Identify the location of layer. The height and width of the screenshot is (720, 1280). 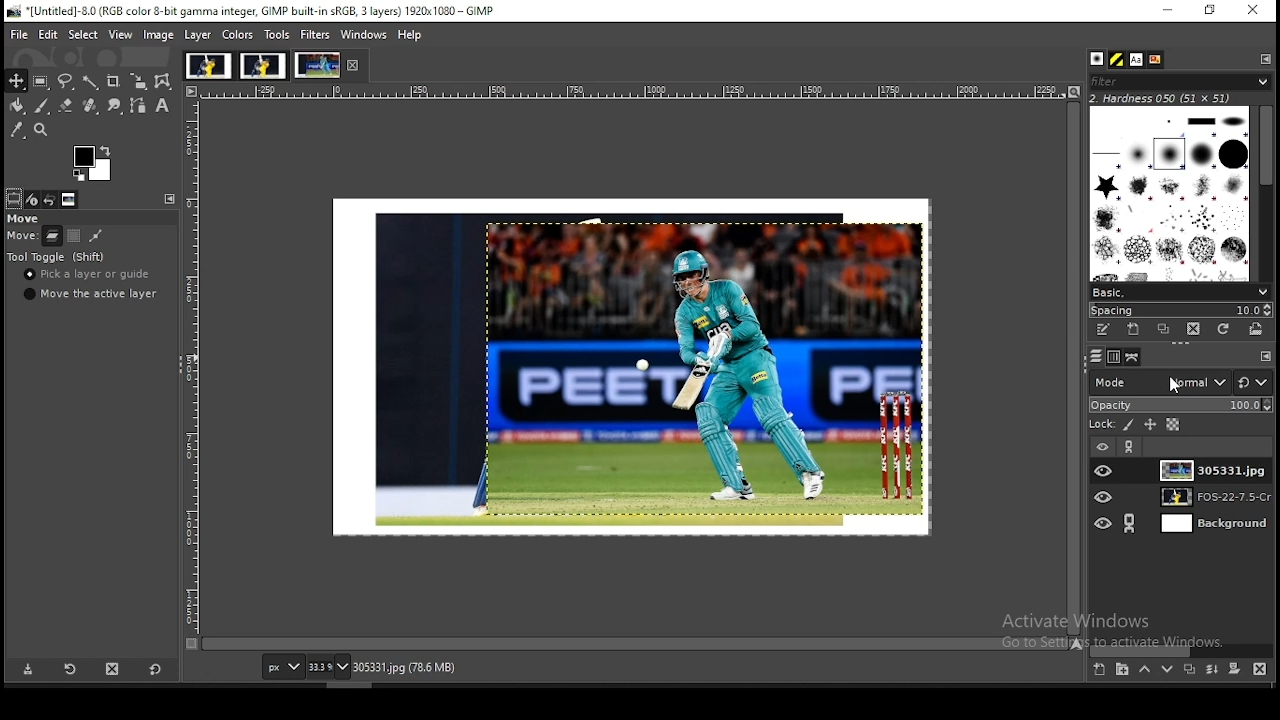
(1207, 525).